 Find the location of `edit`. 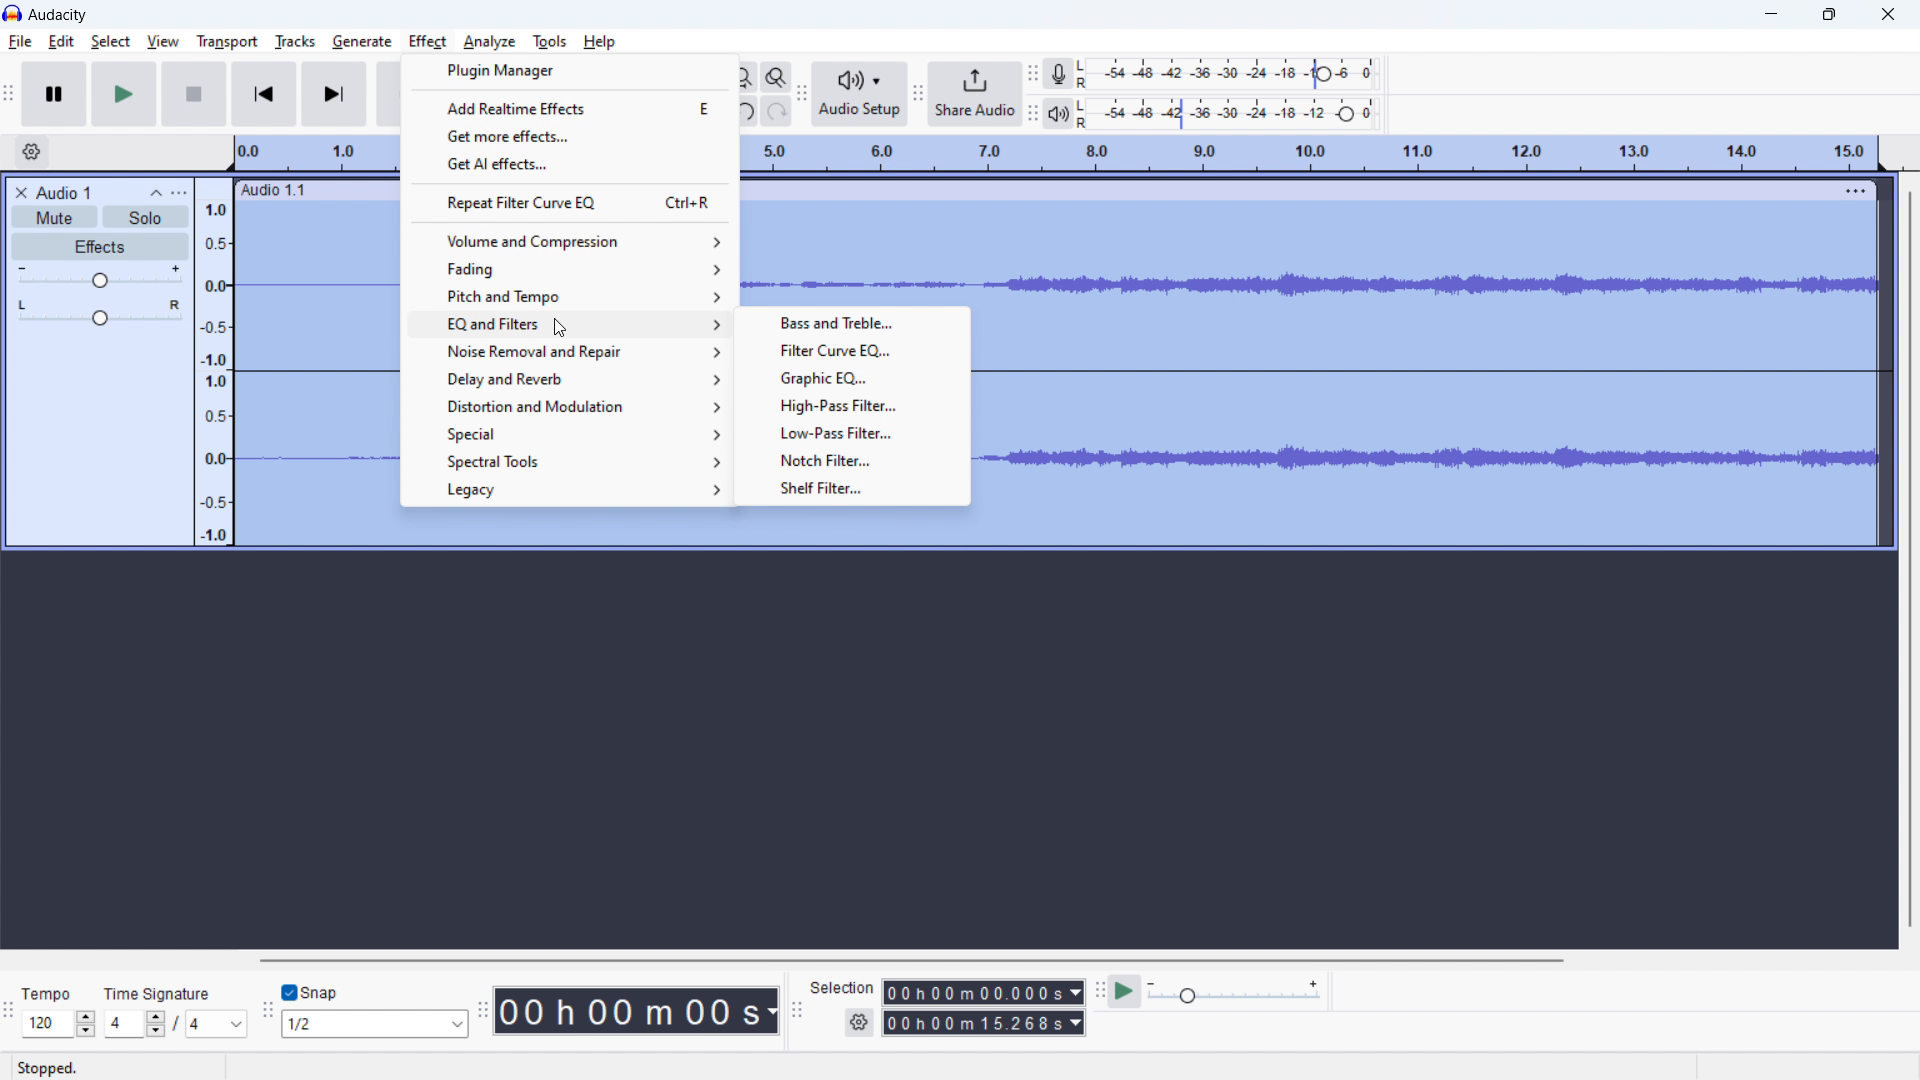

edit is located at coordinates (62, 42).